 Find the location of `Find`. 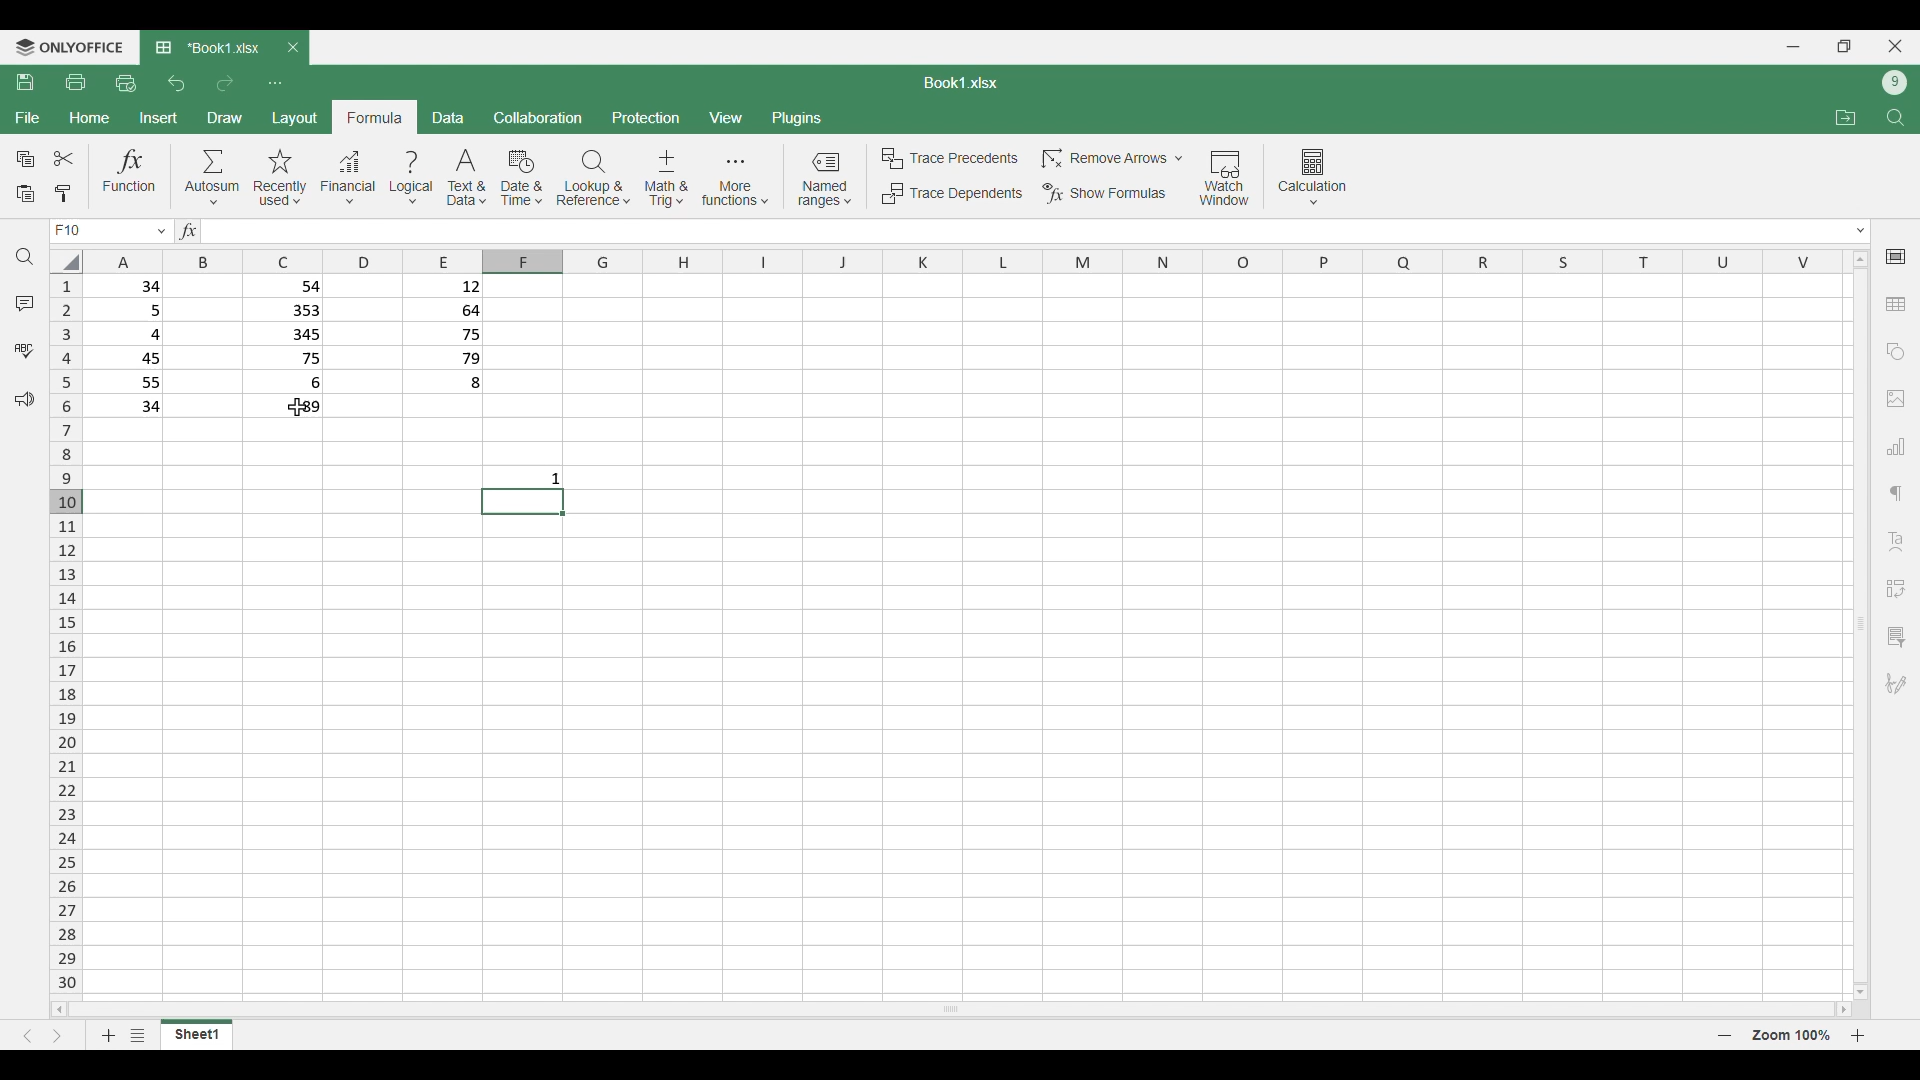

Find is located at coordinates (25, 257).